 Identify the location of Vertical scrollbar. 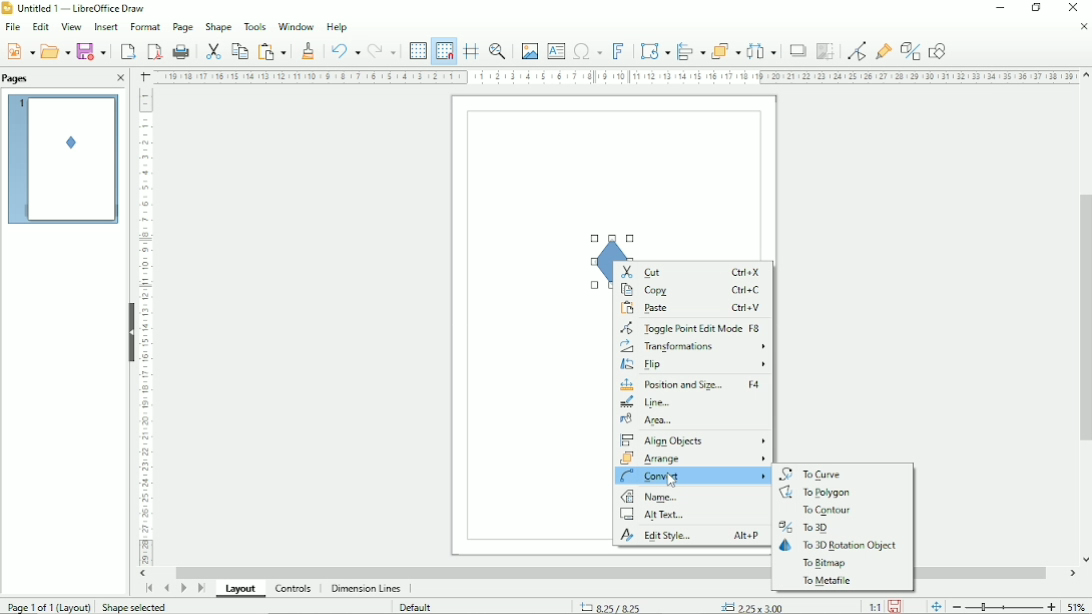
(1082, 321).